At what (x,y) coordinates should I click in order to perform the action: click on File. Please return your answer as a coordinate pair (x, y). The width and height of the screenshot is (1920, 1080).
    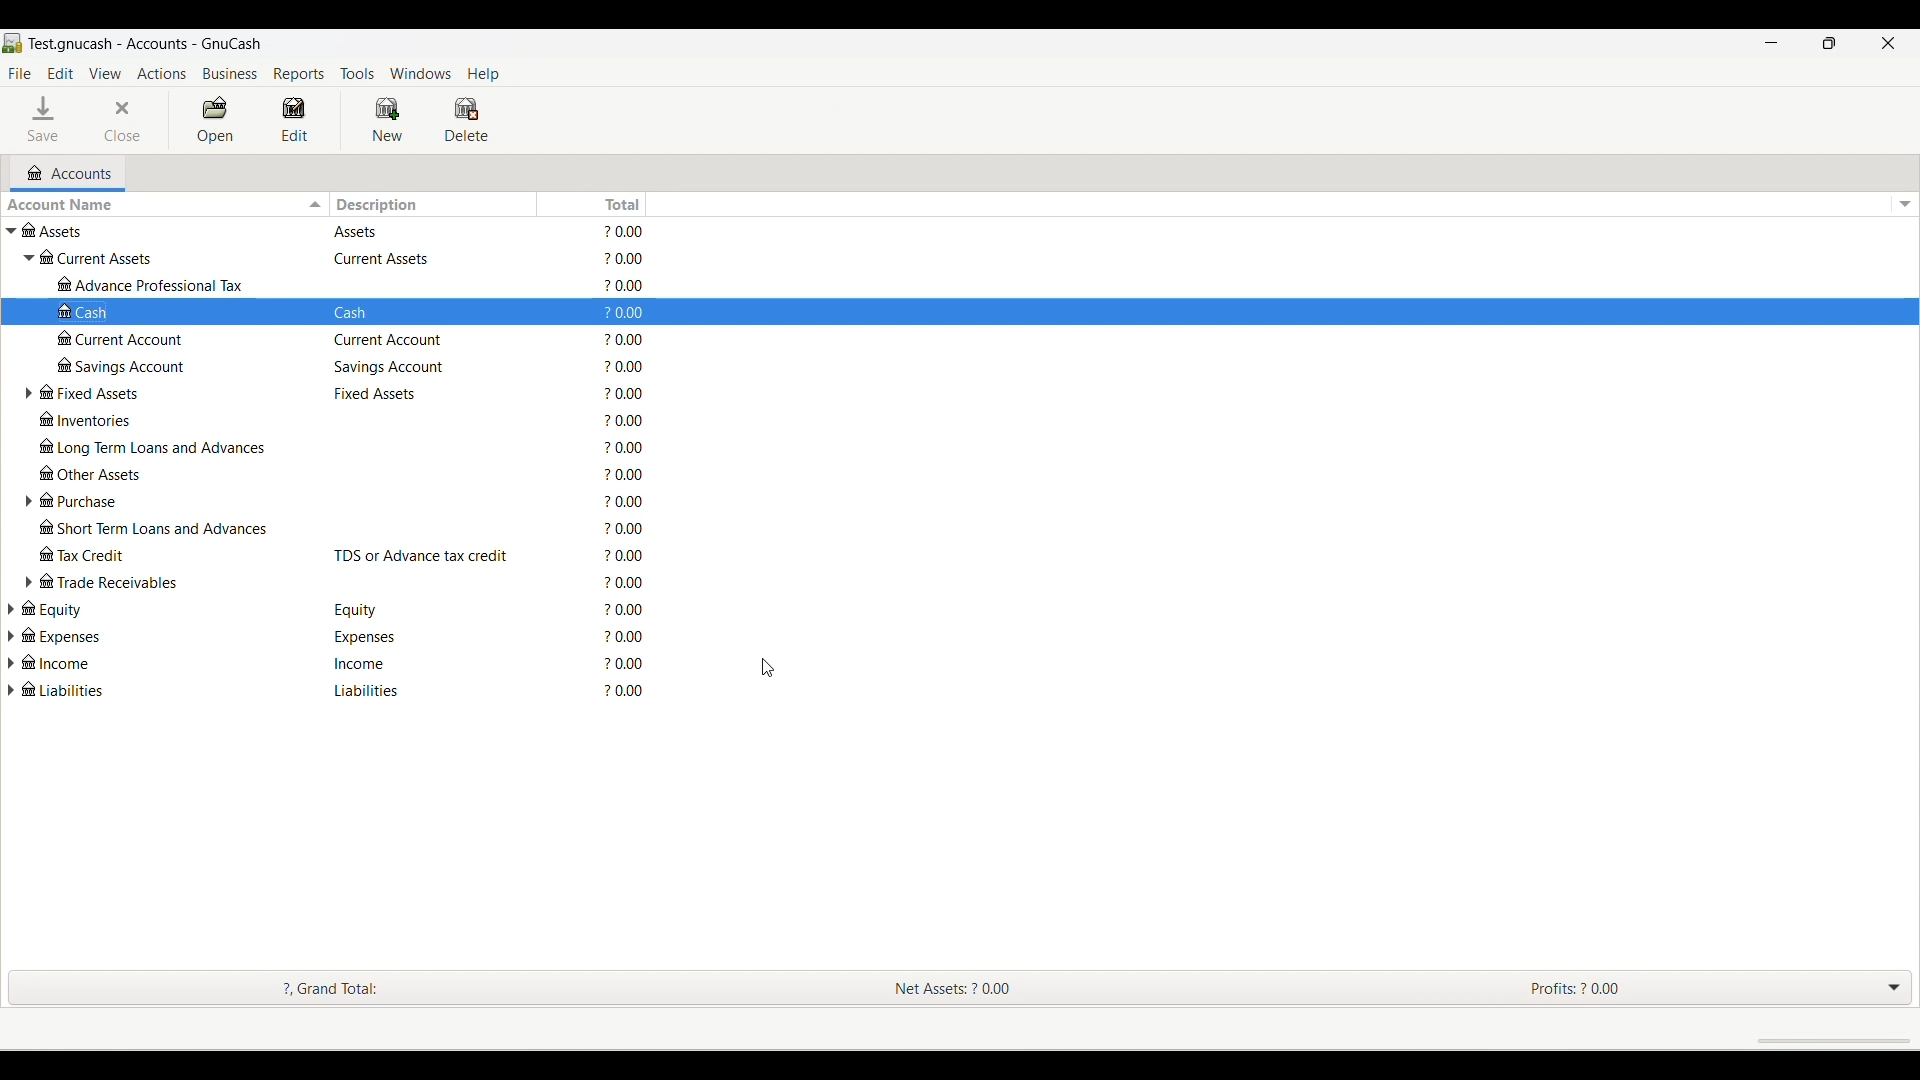
    Looking at the image, I should click on (20, 74).